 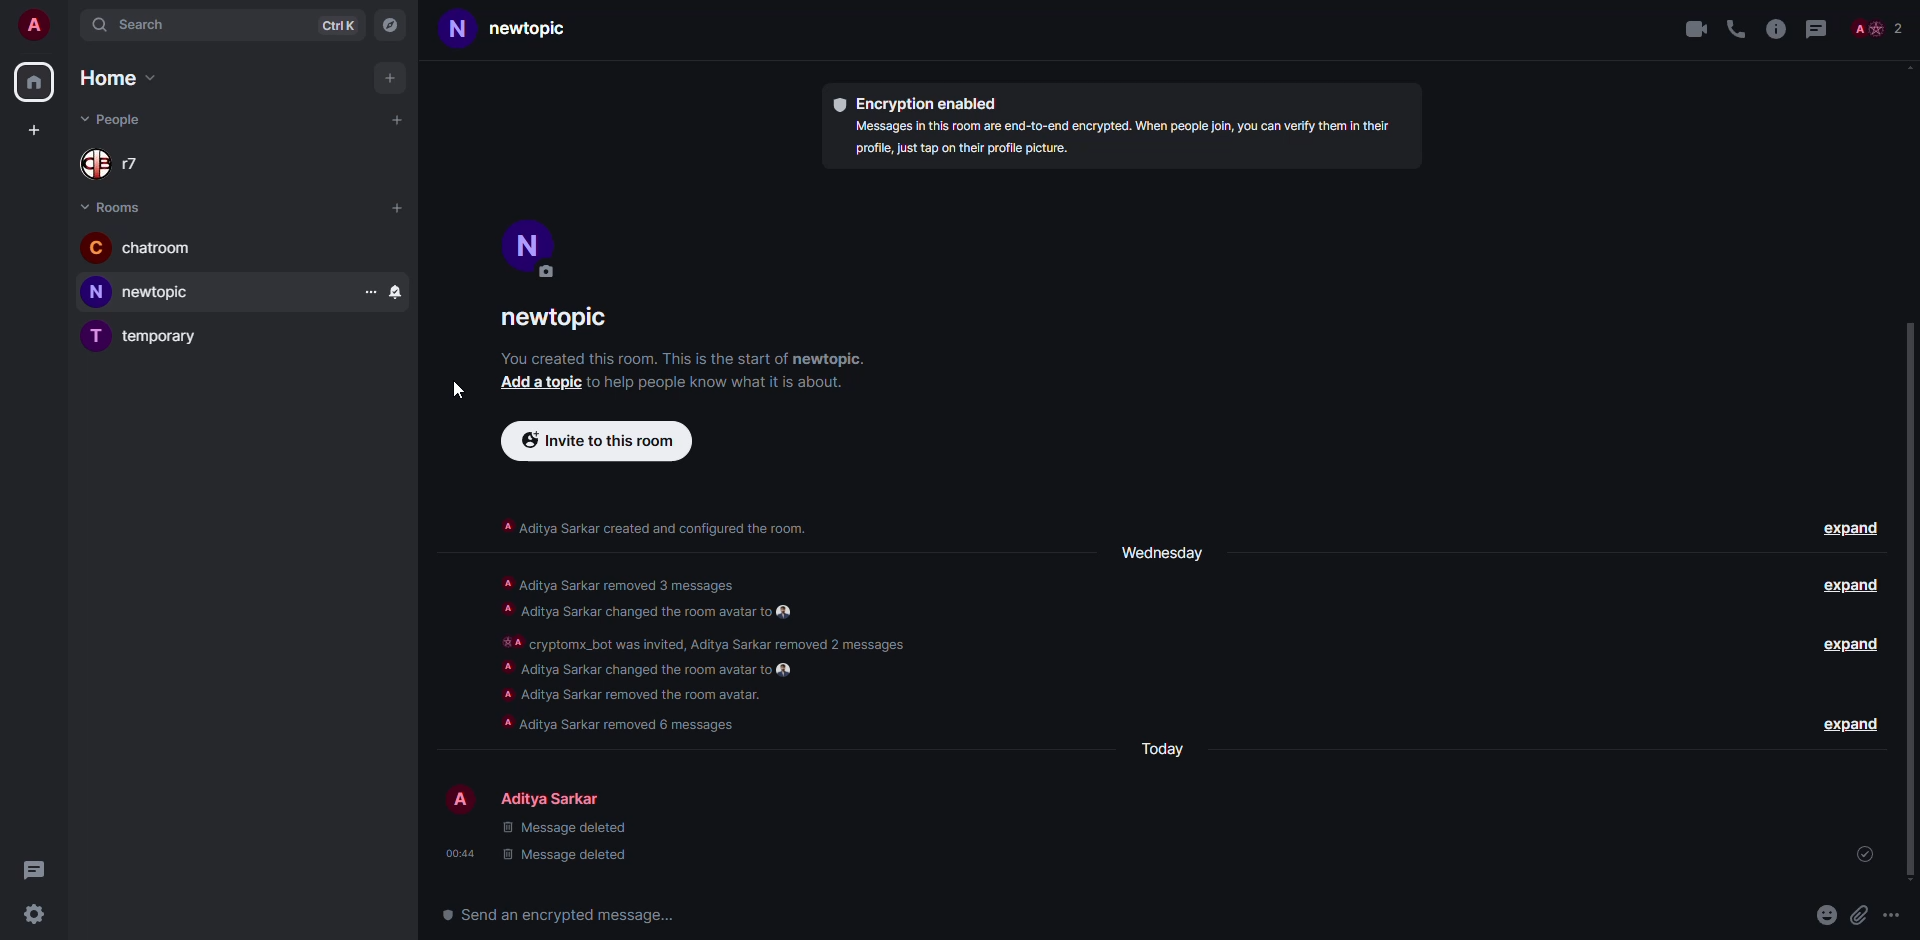 I want to click on room, so click(x=141, y=248).